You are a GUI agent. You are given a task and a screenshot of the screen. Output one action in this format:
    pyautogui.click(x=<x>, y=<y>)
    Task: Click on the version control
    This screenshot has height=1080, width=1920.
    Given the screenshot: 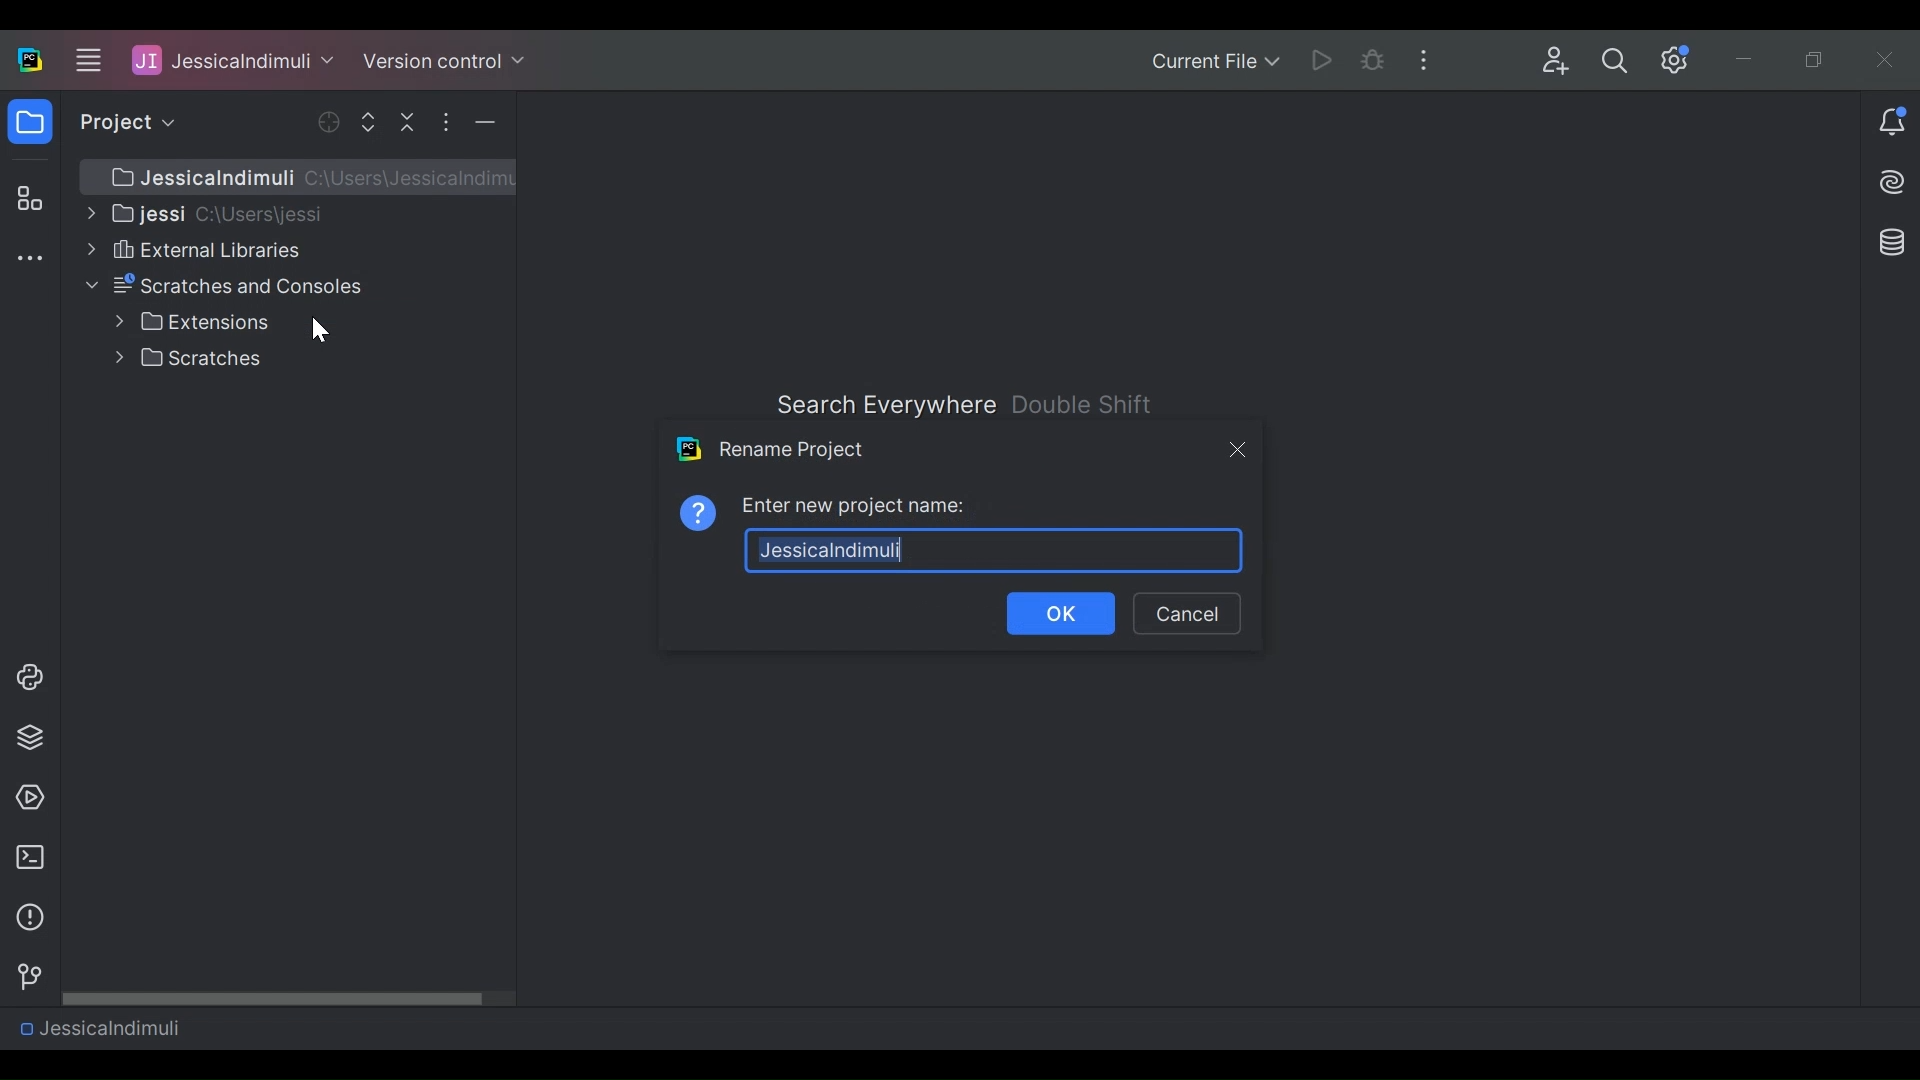 What is the action you would take?
    pyautogui.click(x=24, y=977)
    